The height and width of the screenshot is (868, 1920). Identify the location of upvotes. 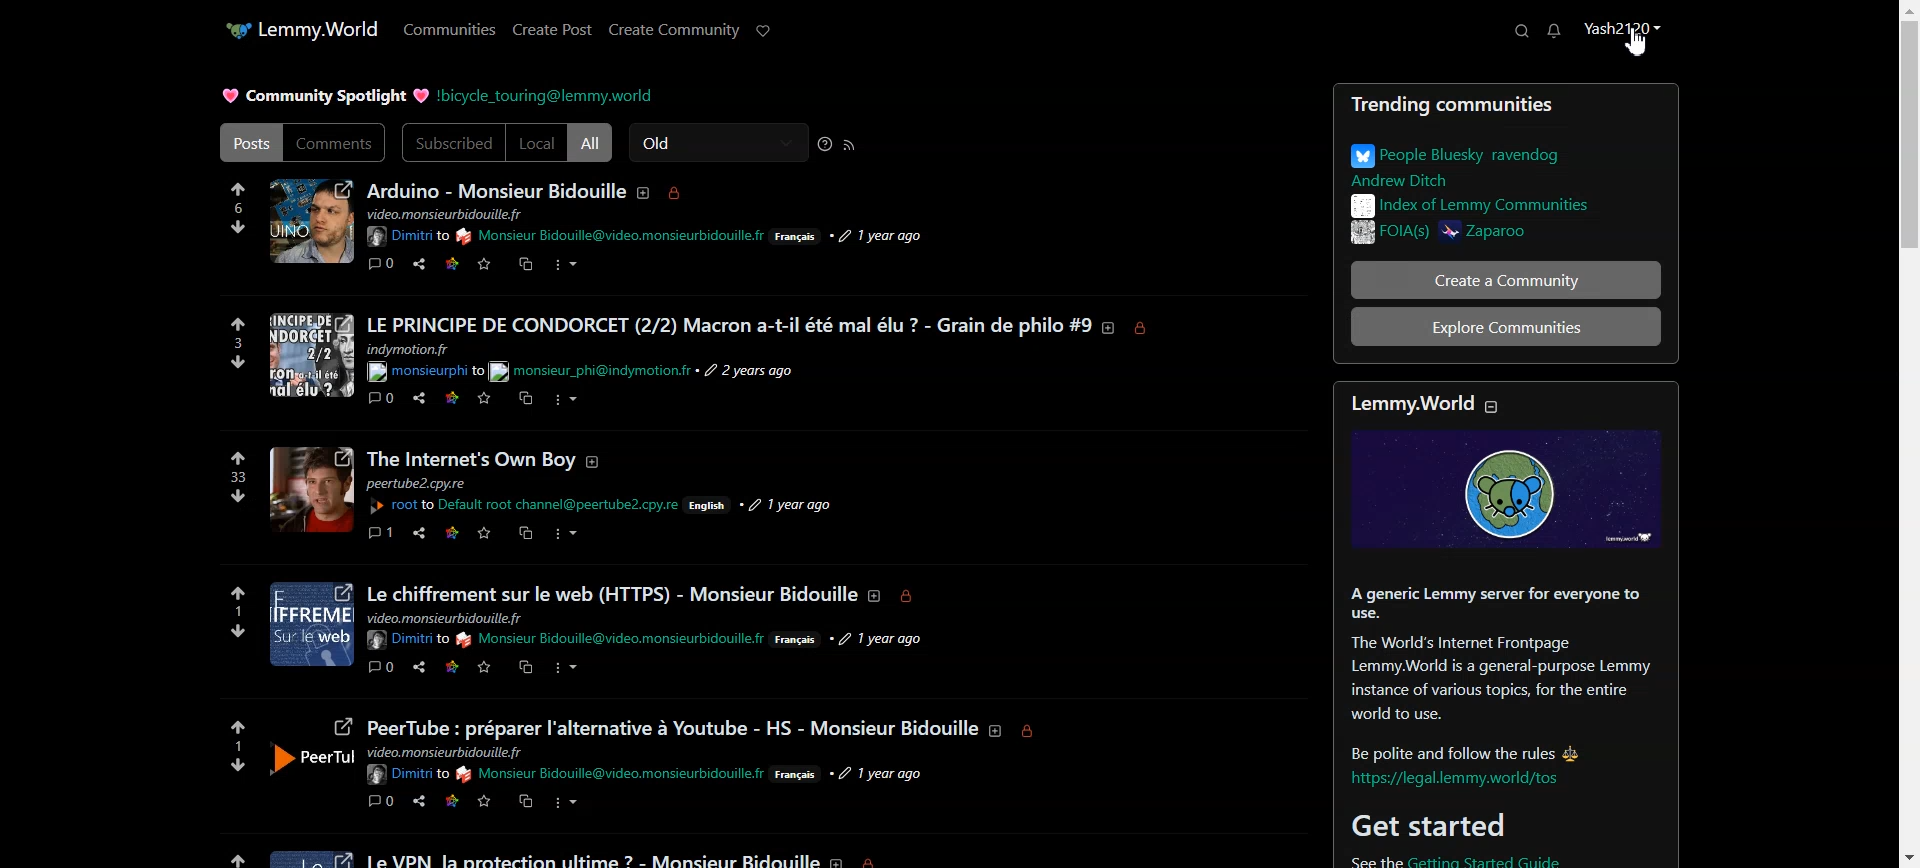
(238, 457).